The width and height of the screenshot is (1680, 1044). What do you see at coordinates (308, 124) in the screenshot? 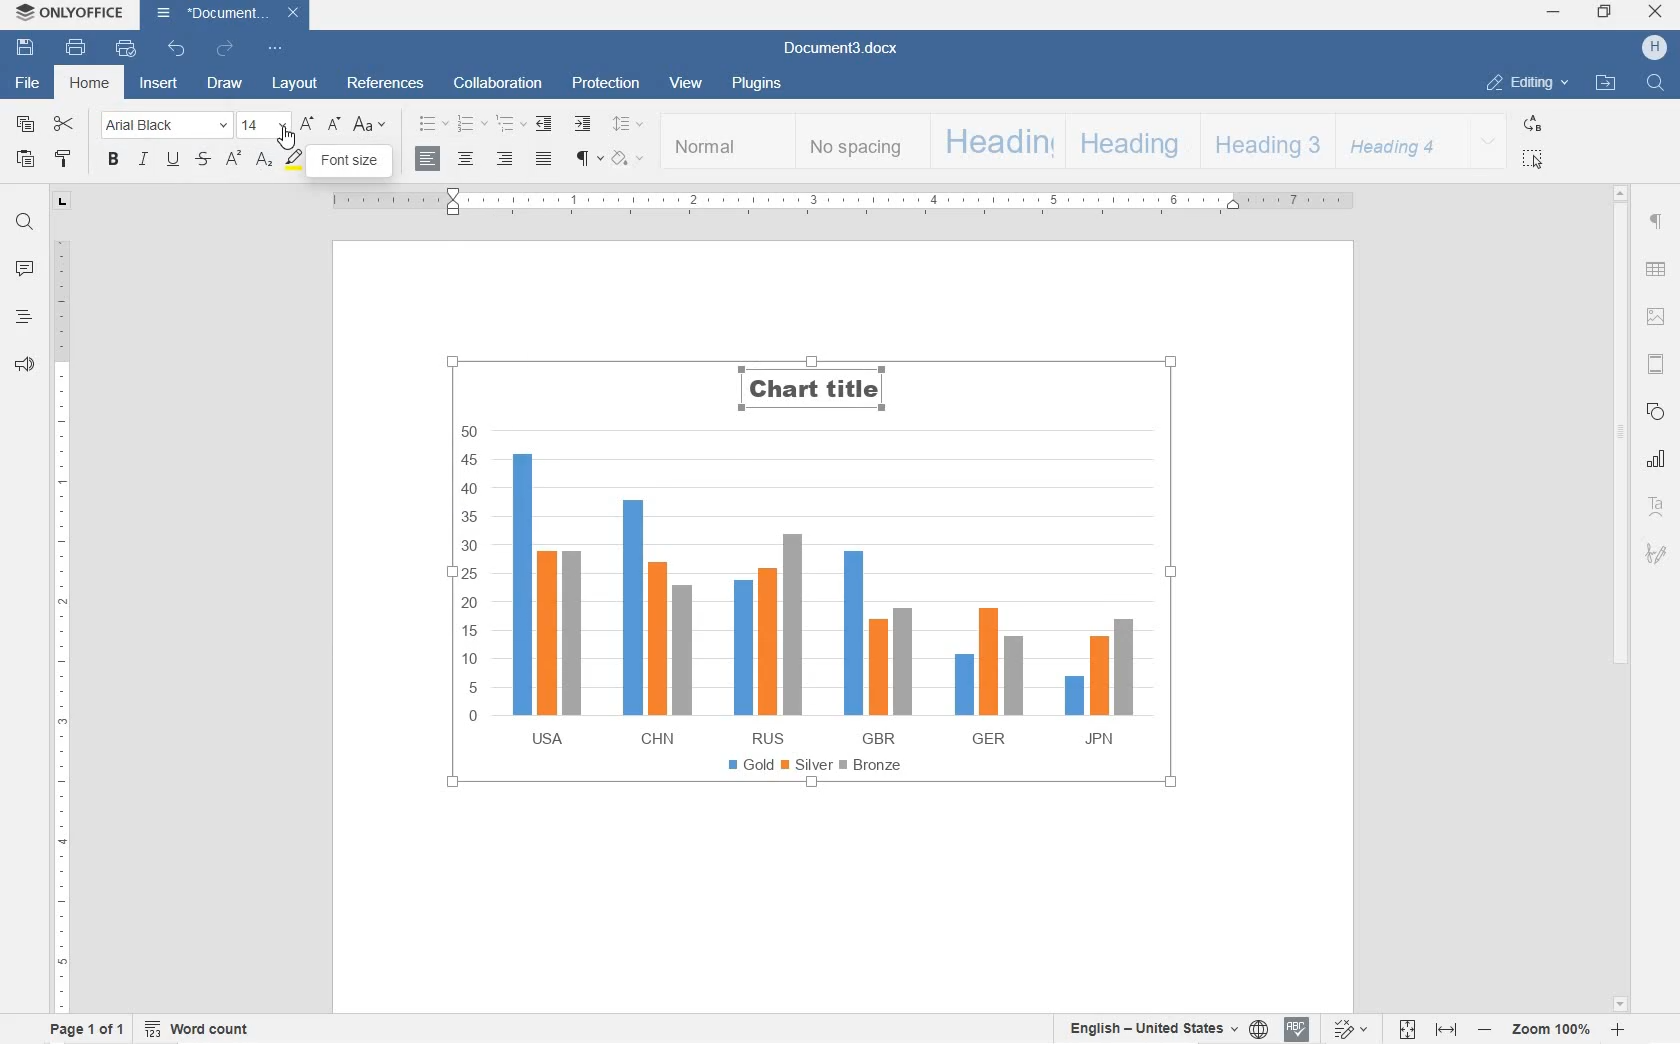
I see `INCREMENT FONT SIZE` at bounding box center [308, 124].